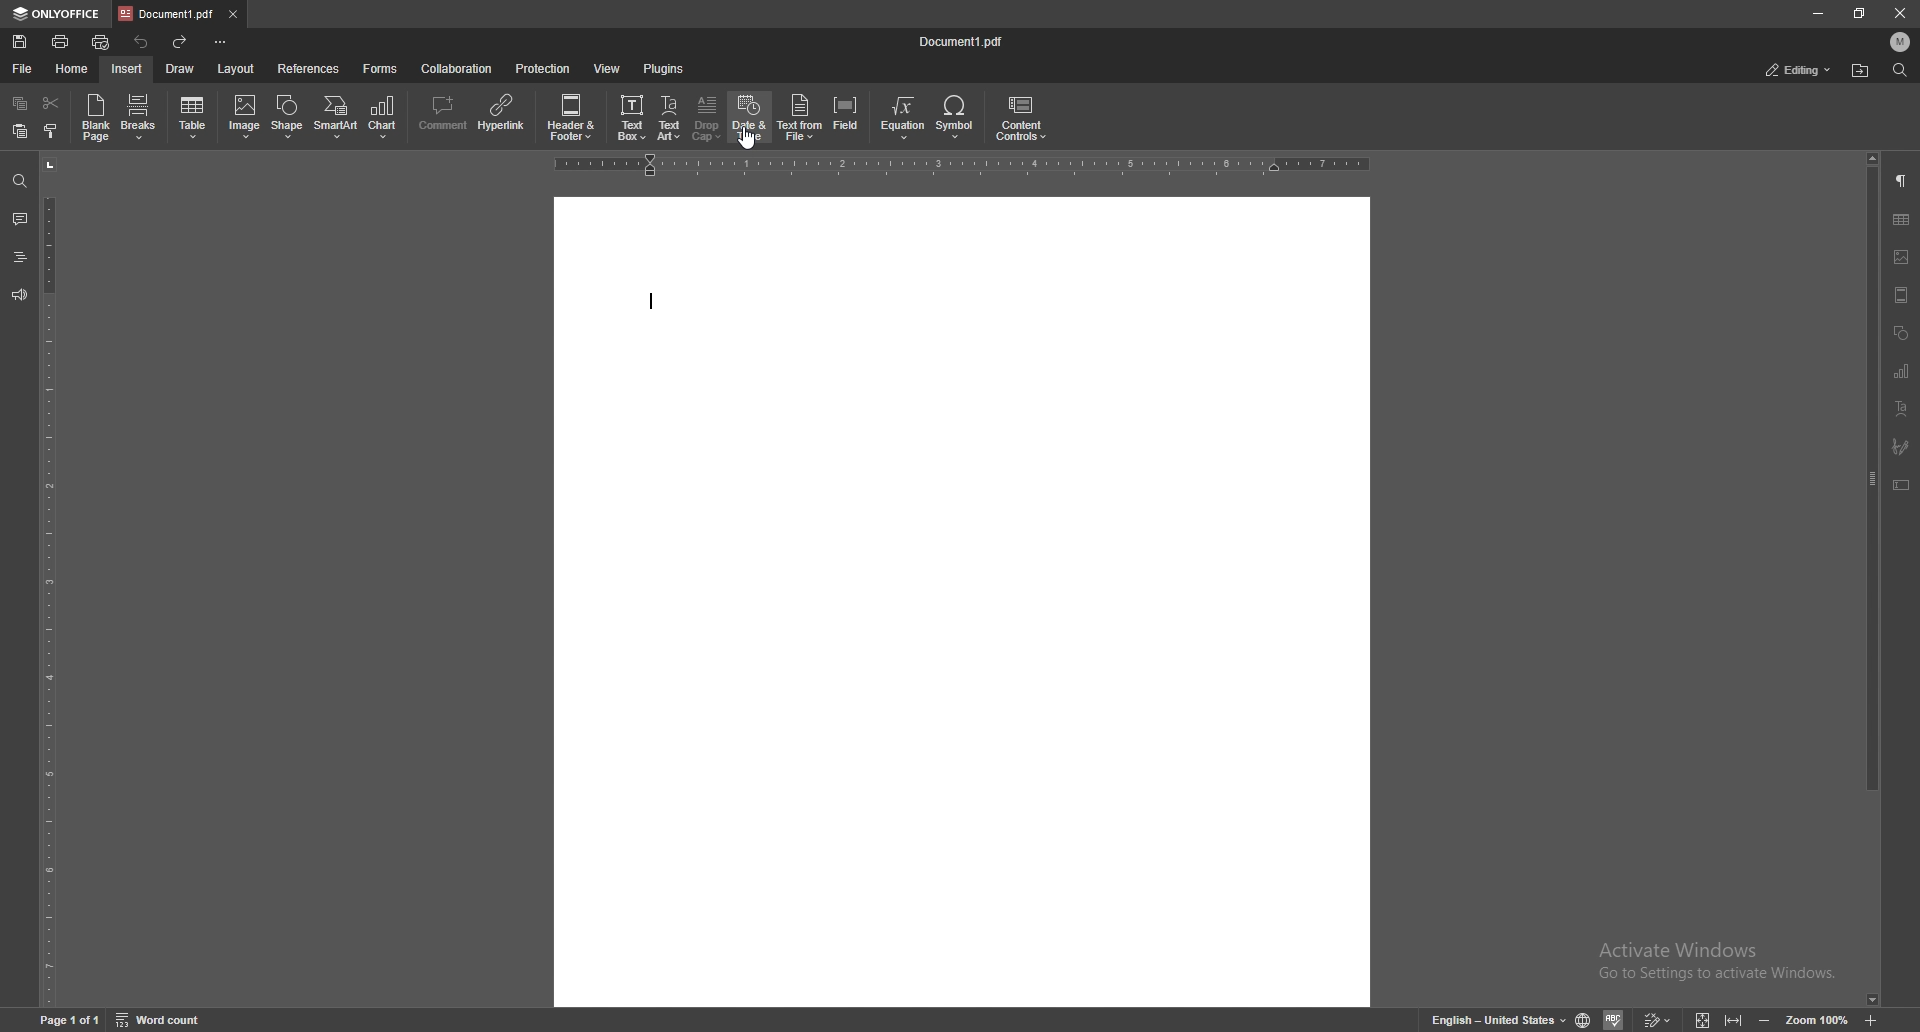  I want to click on equation, so click(904, 116).